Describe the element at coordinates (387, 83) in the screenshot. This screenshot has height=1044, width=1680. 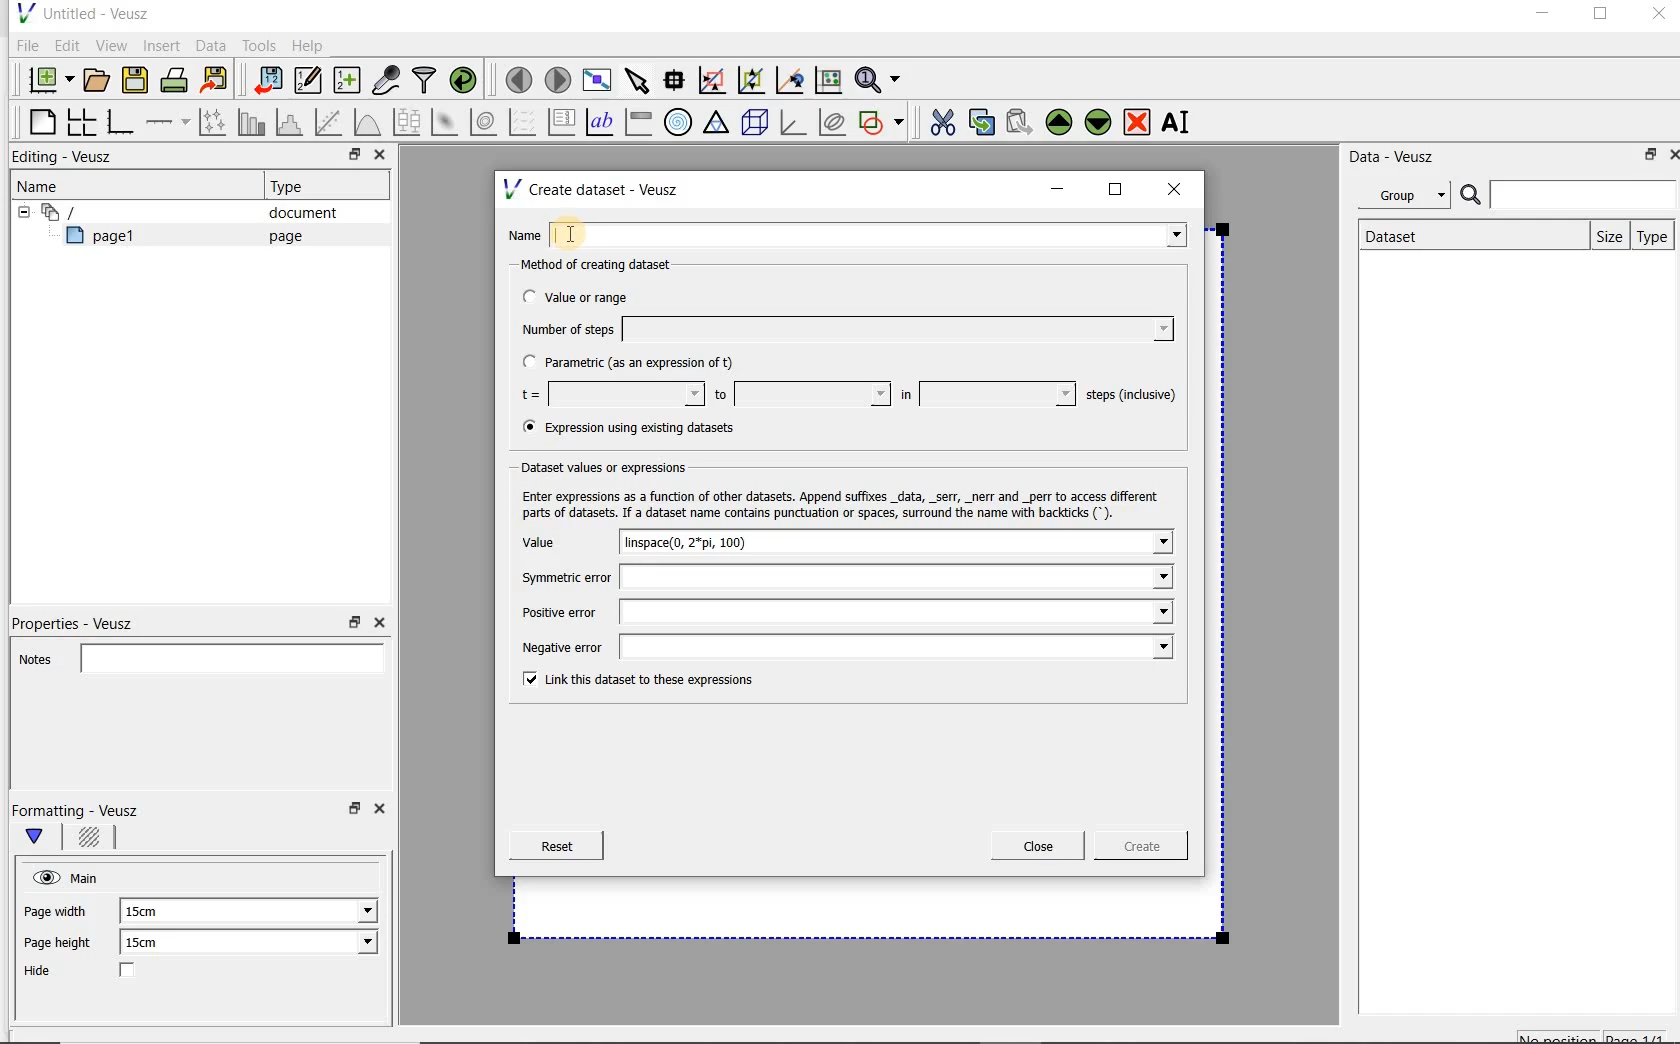
I see `capture remote data` at that location.